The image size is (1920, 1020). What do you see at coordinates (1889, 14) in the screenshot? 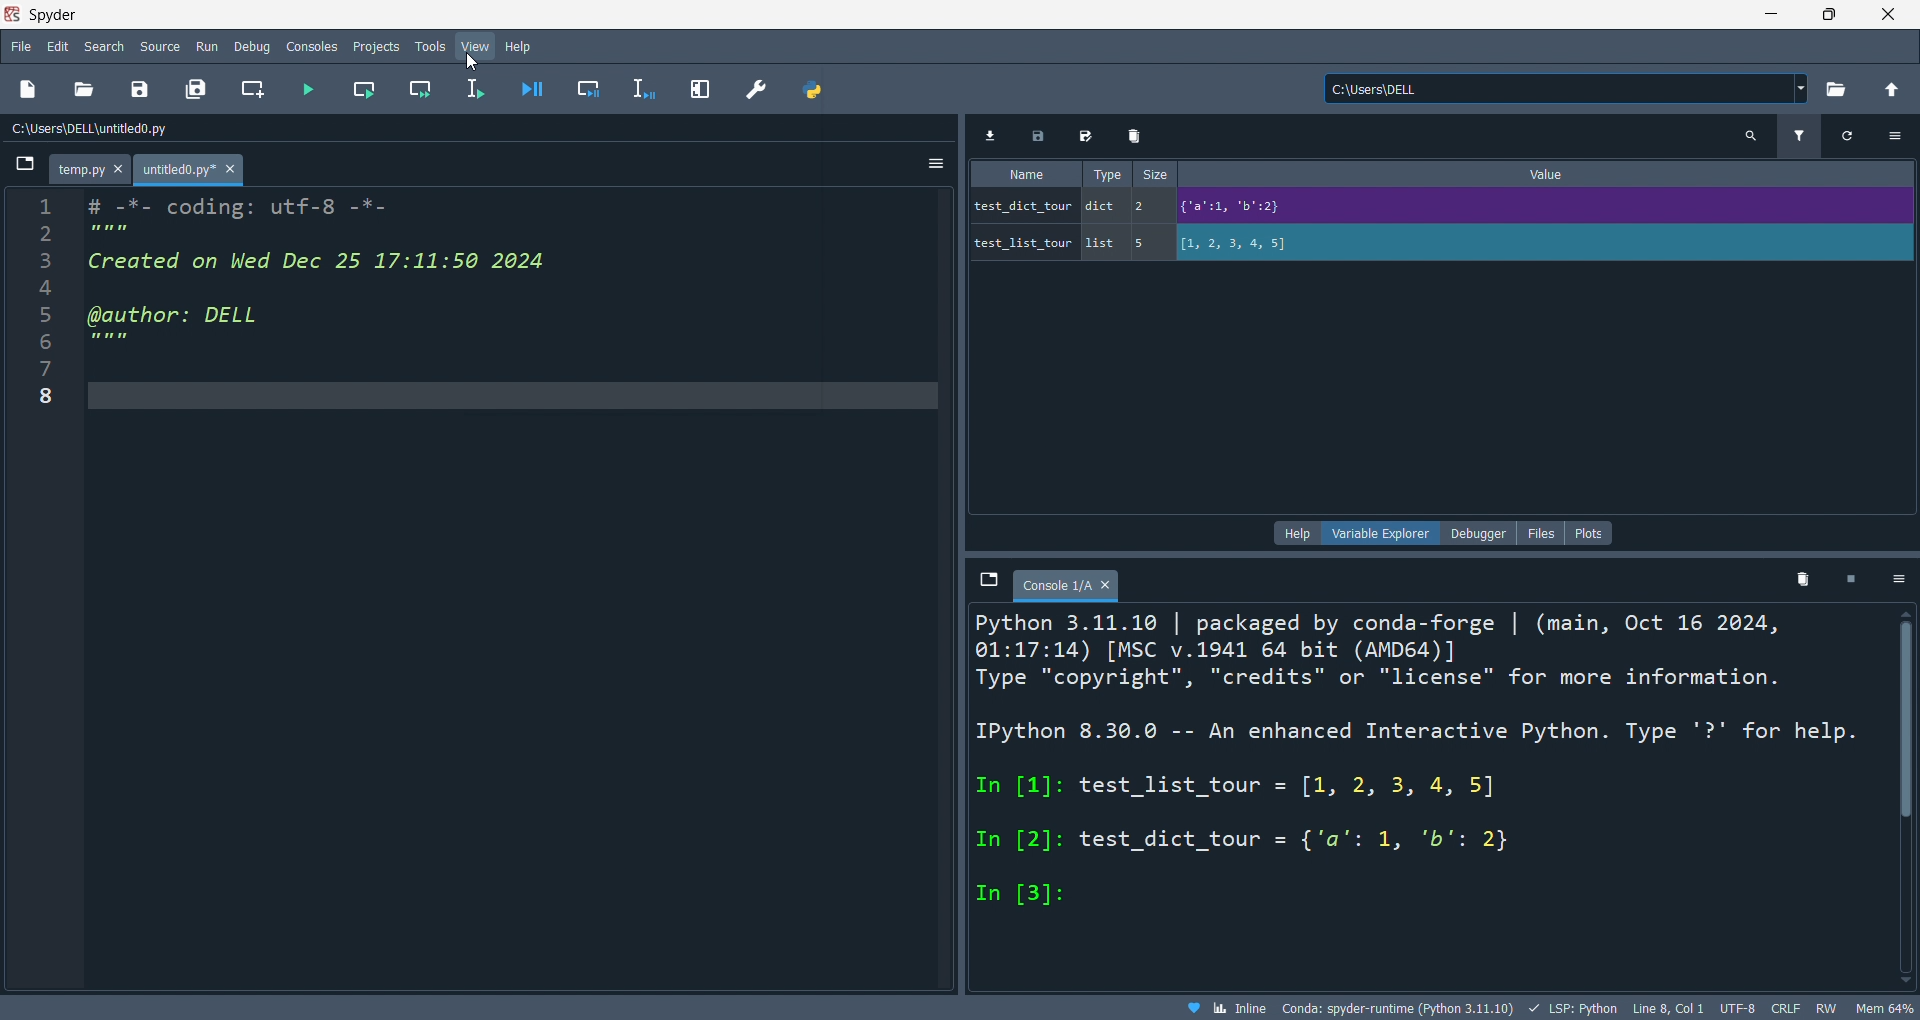
I see `close` at bounding box center [1889, 14].